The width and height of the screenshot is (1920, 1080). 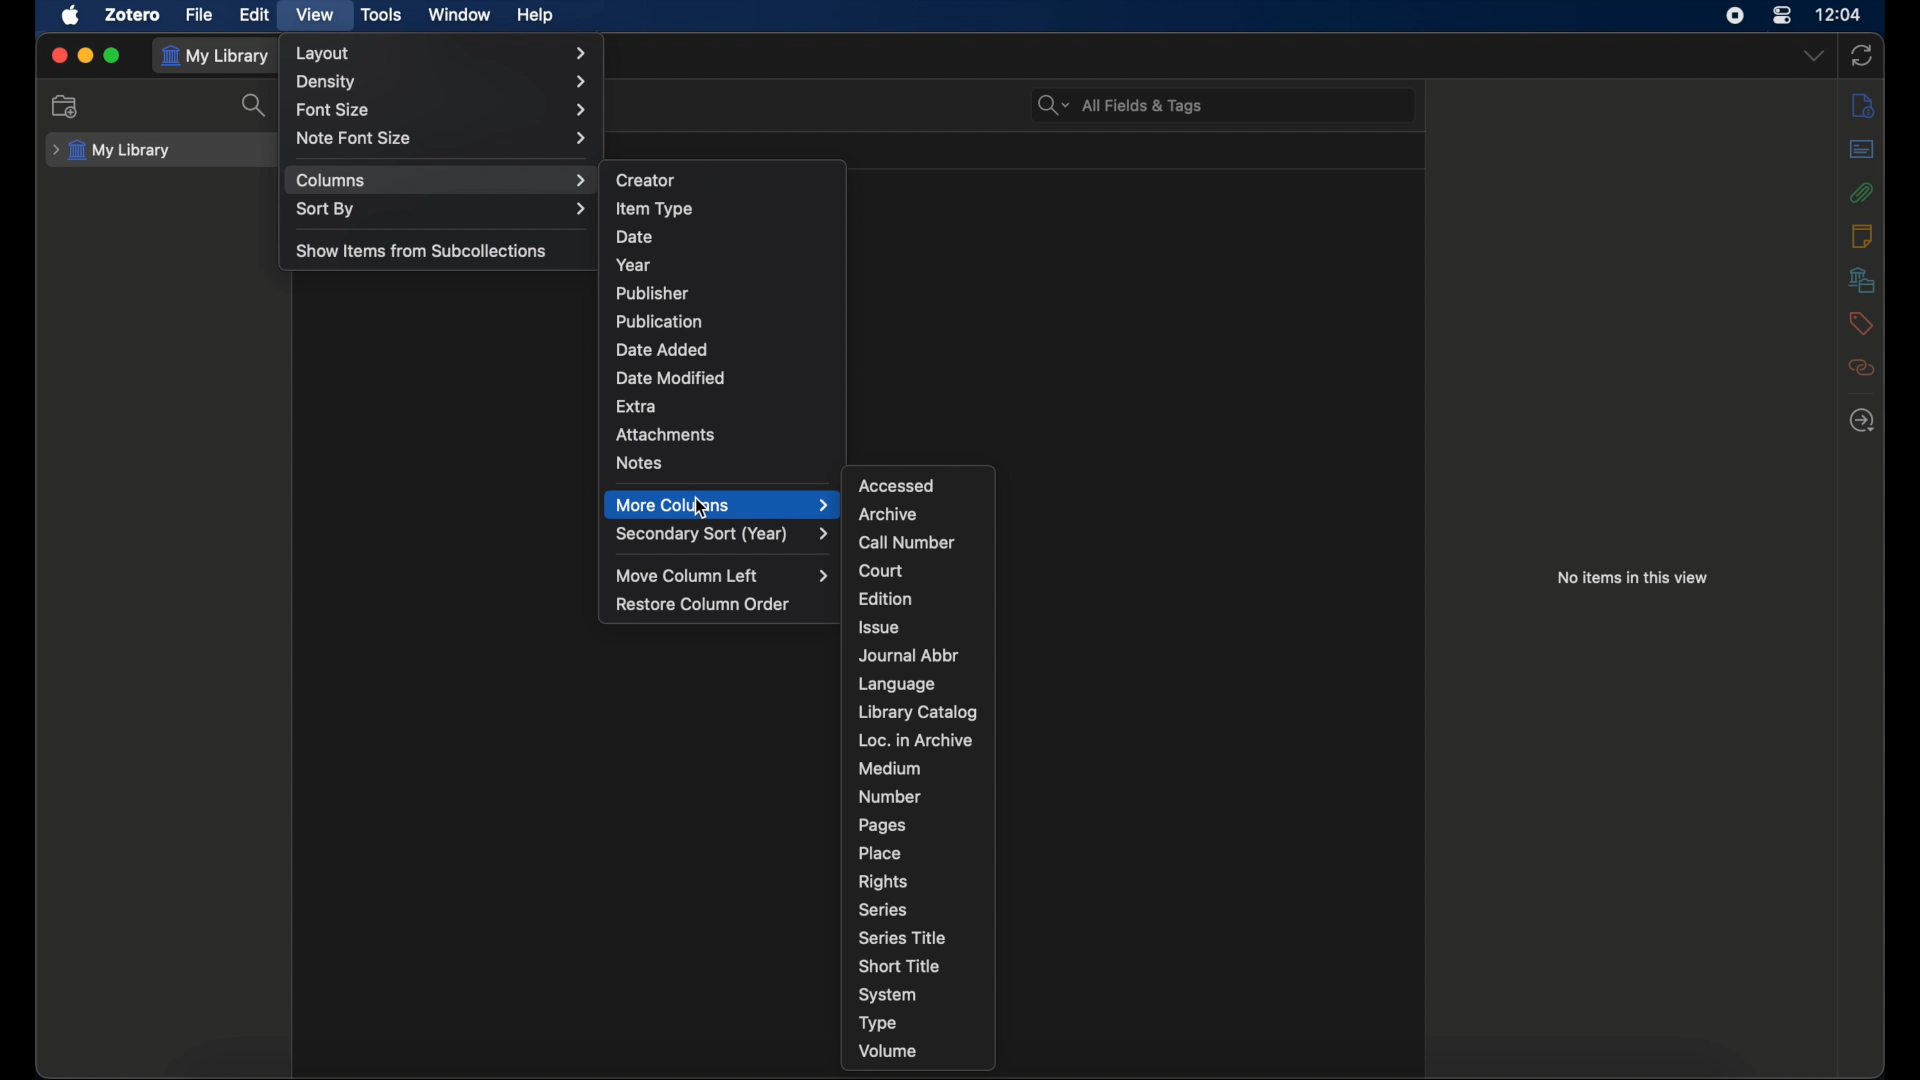 I want to click on pages, so click(x=881, y=826).